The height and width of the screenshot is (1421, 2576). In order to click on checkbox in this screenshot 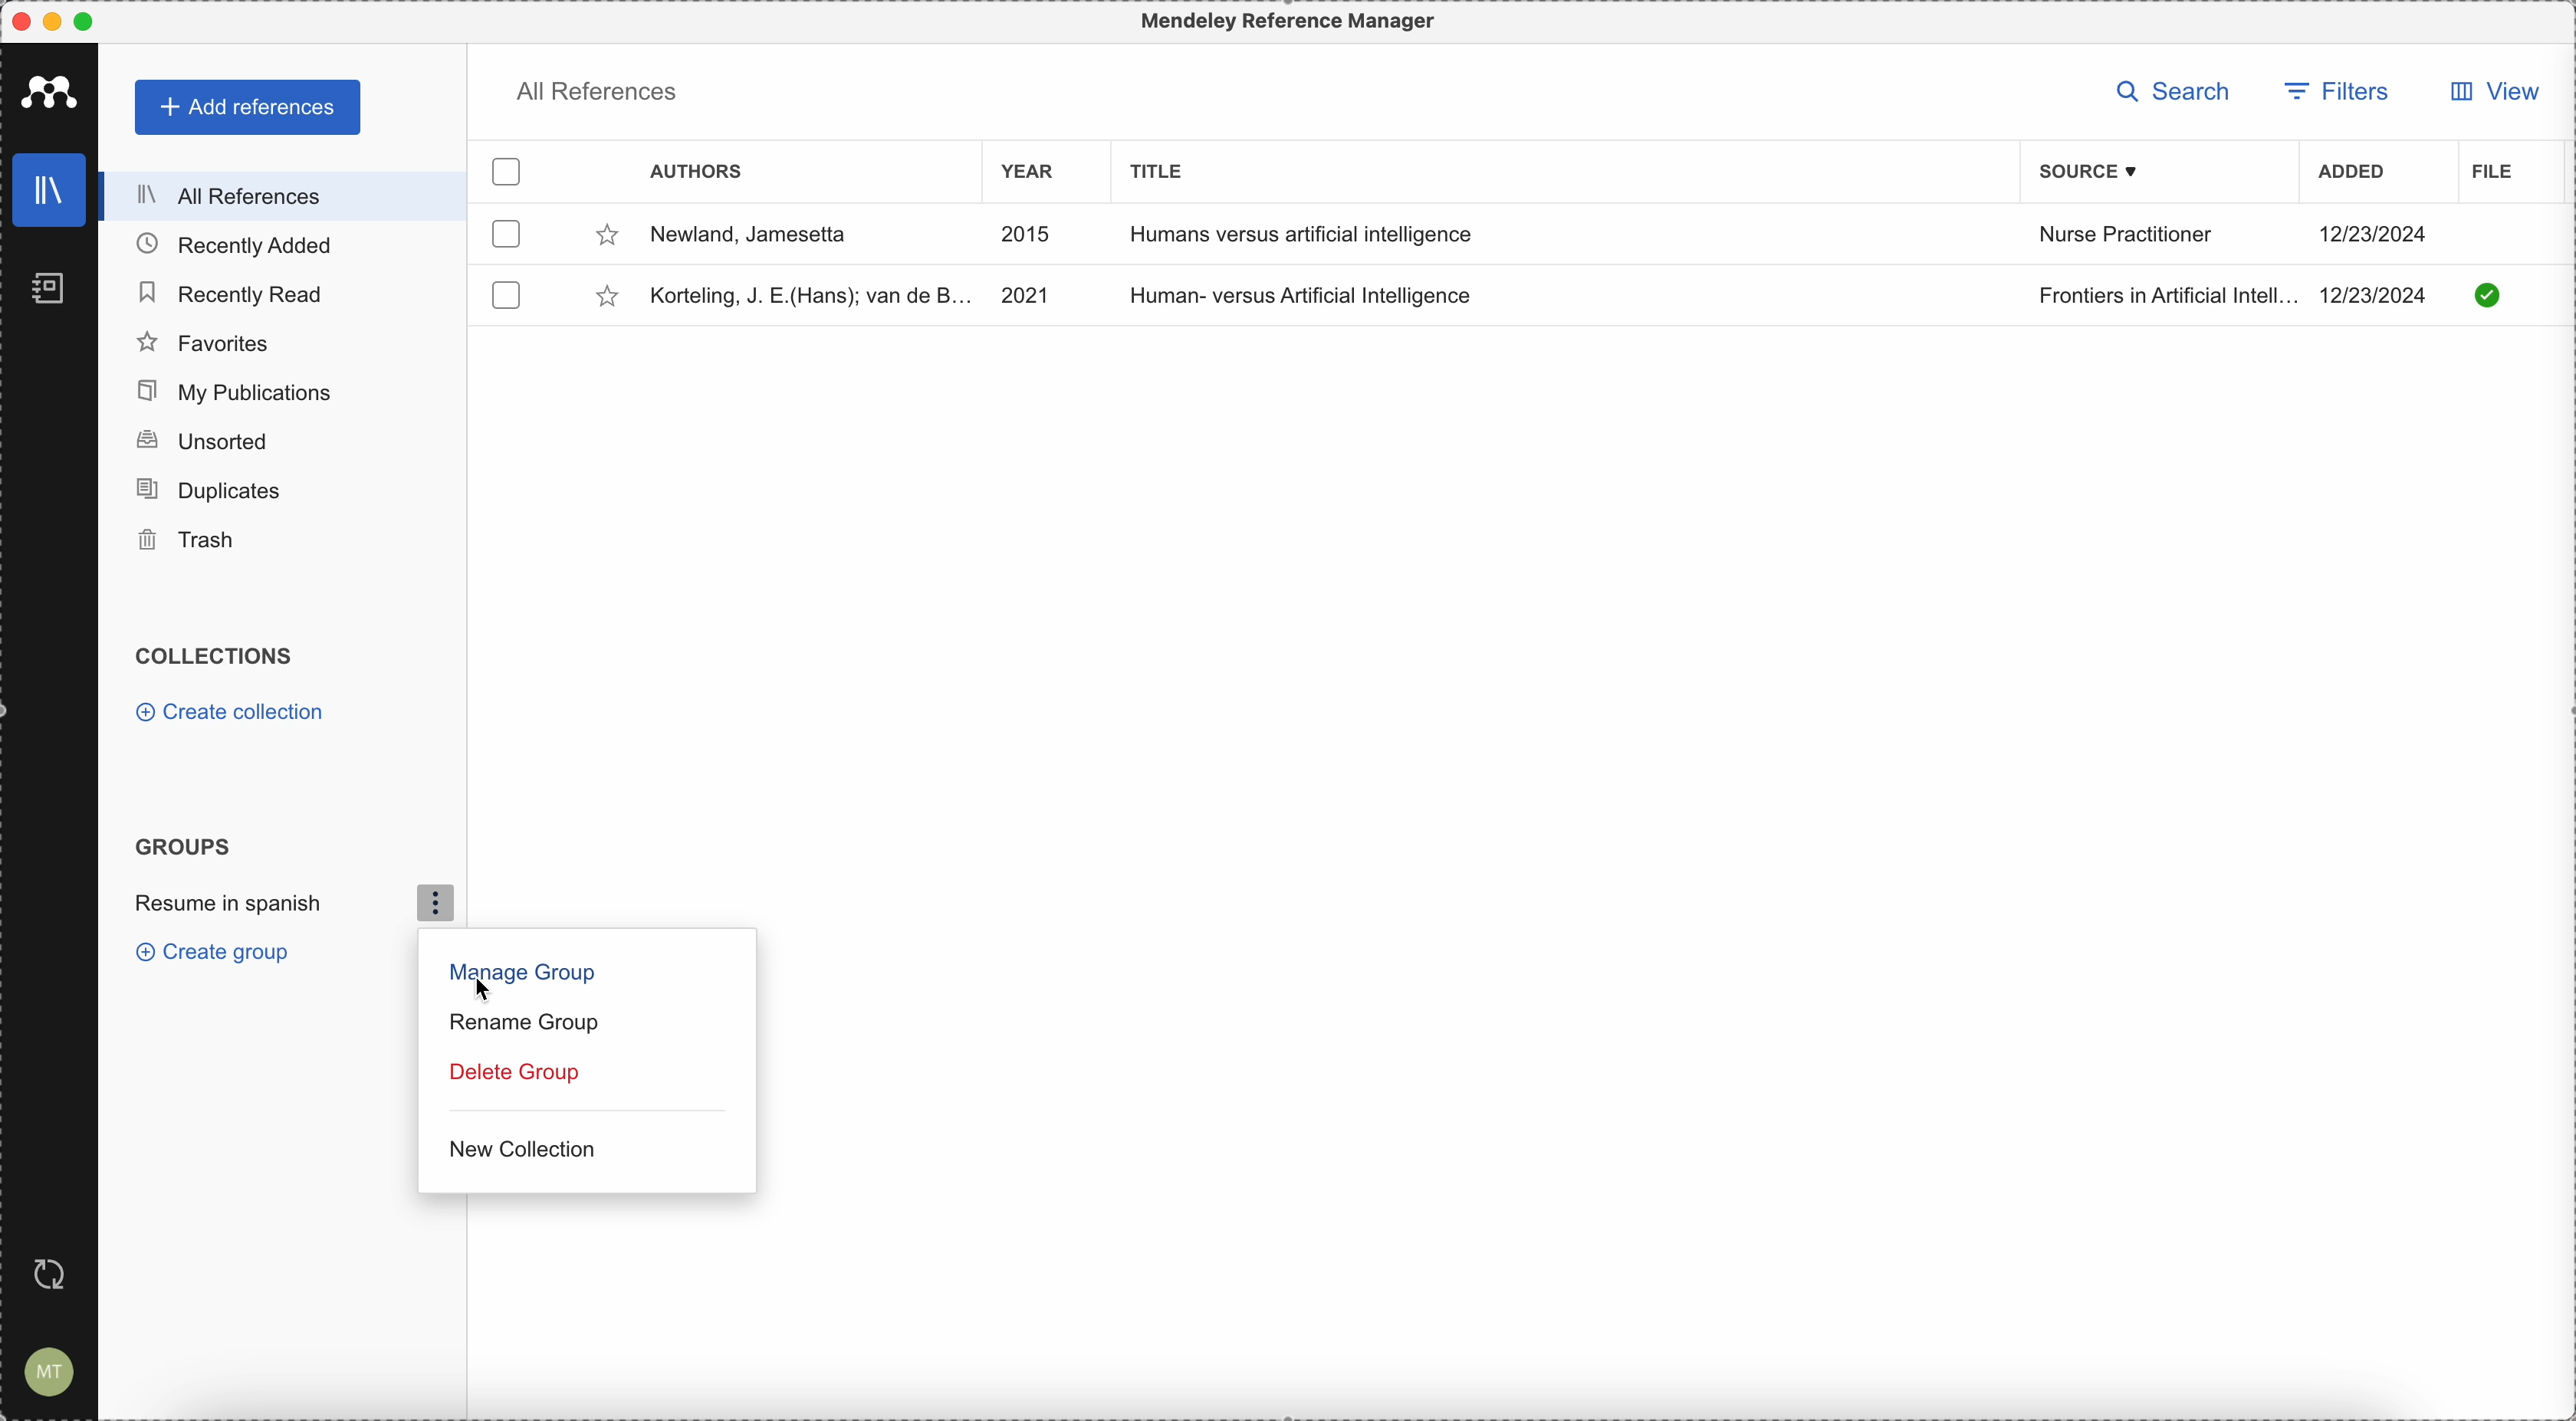, I will do `click(504, 236)`.